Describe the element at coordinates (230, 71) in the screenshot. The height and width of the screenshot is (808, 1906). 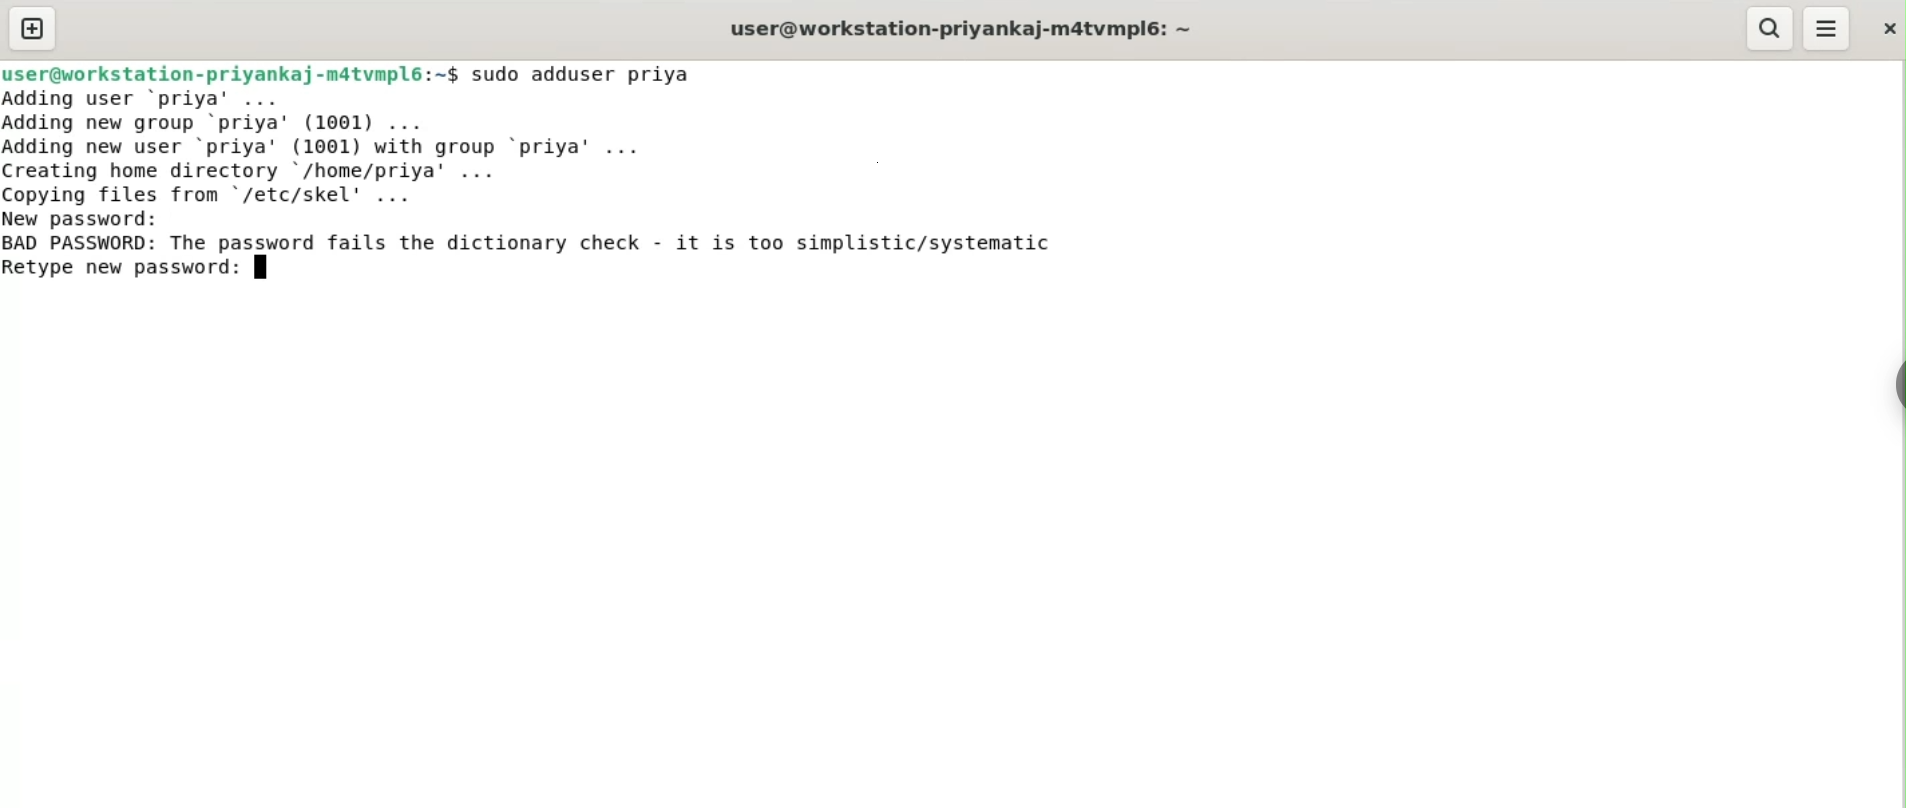
I see `user@workstation-priyankaj-m4tvmpl6:~$` at that location.